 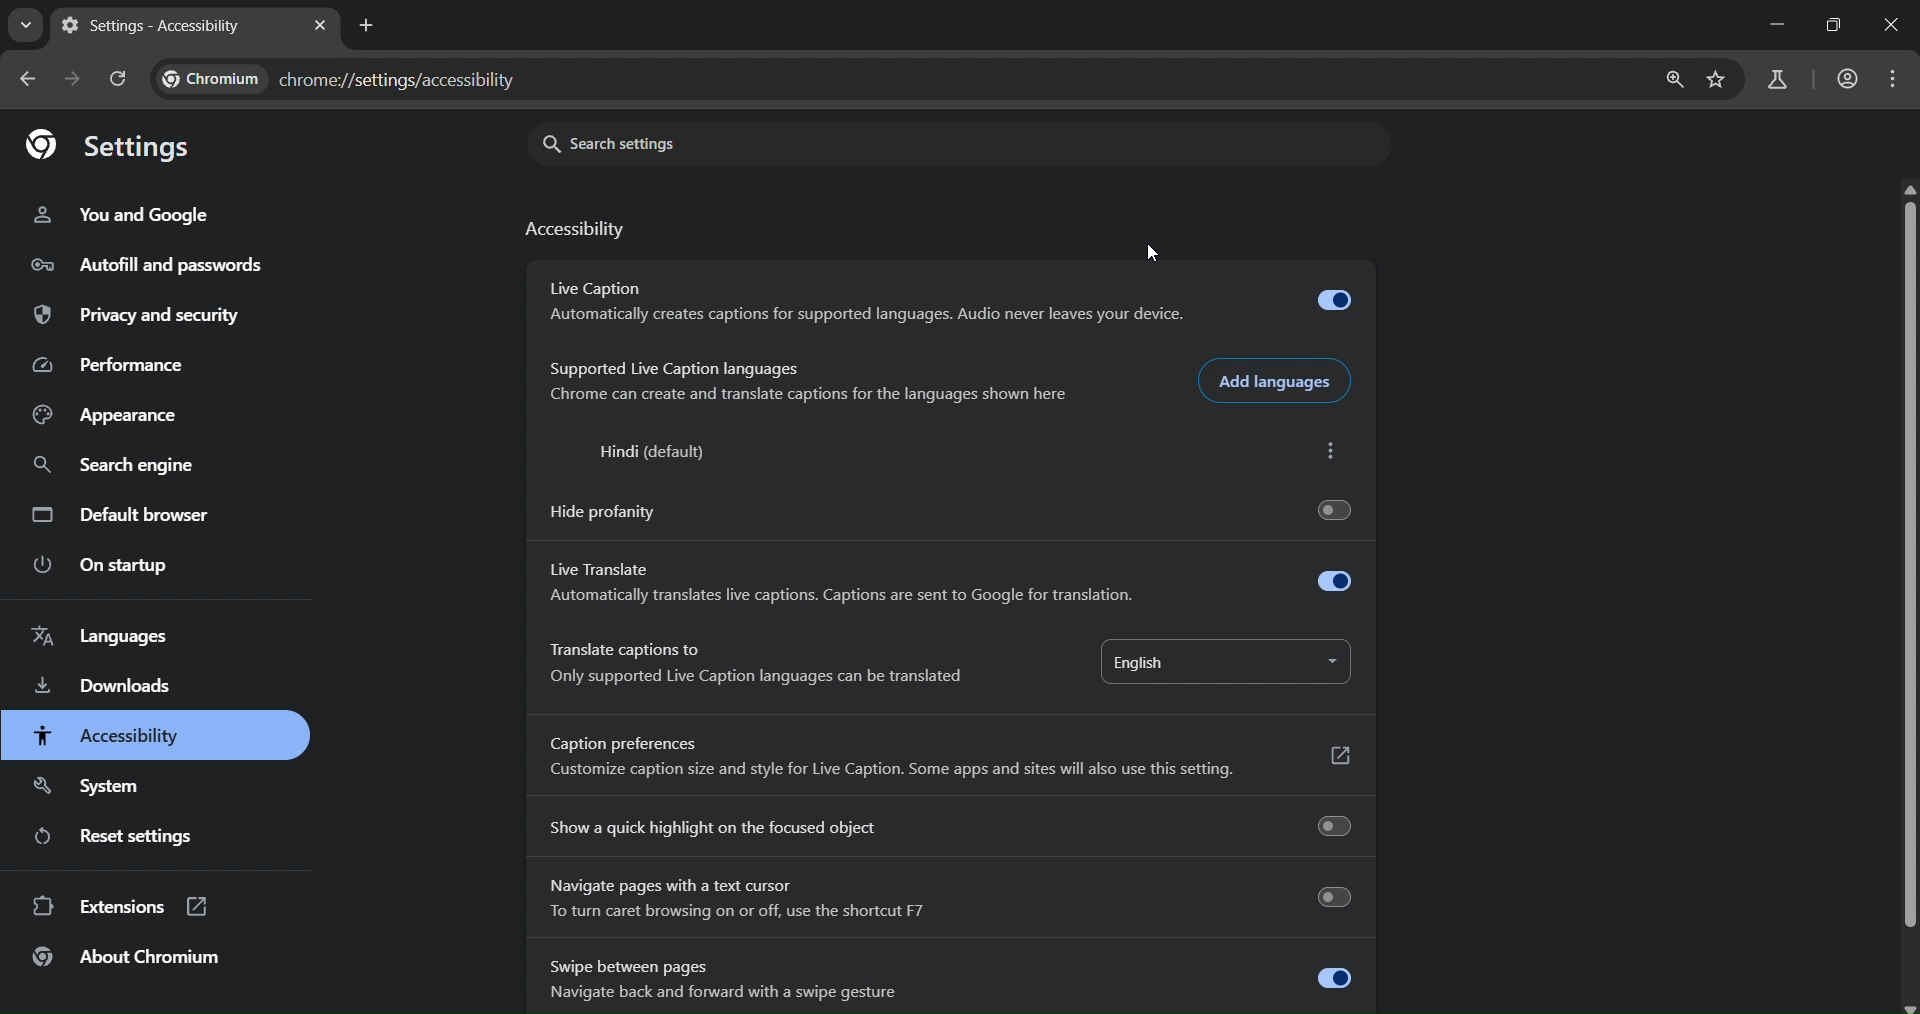 What do you see at coordinates (112, 734) in the screenshot?
I see `accessibility` at bounding box center [112, 734].